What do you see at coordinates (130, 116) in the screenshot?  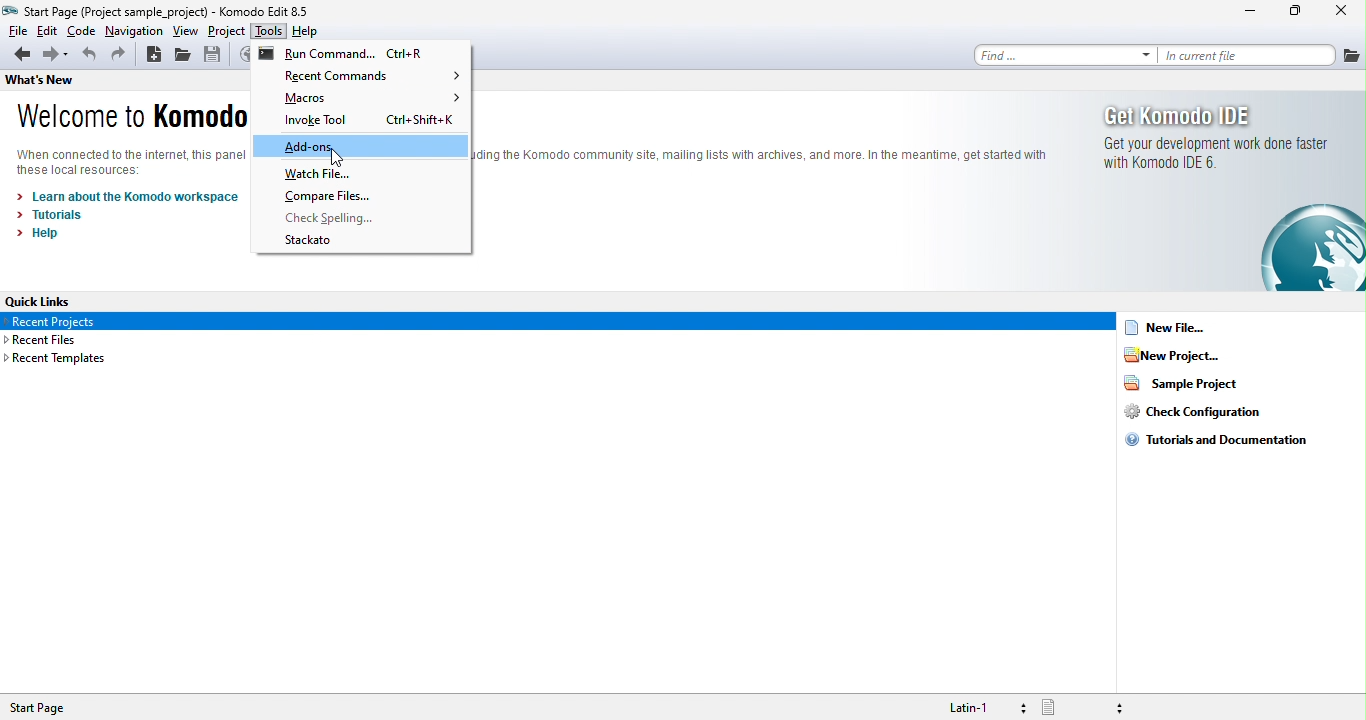 I see `welcome to komodo edit ` at bounding box center [130, 116].